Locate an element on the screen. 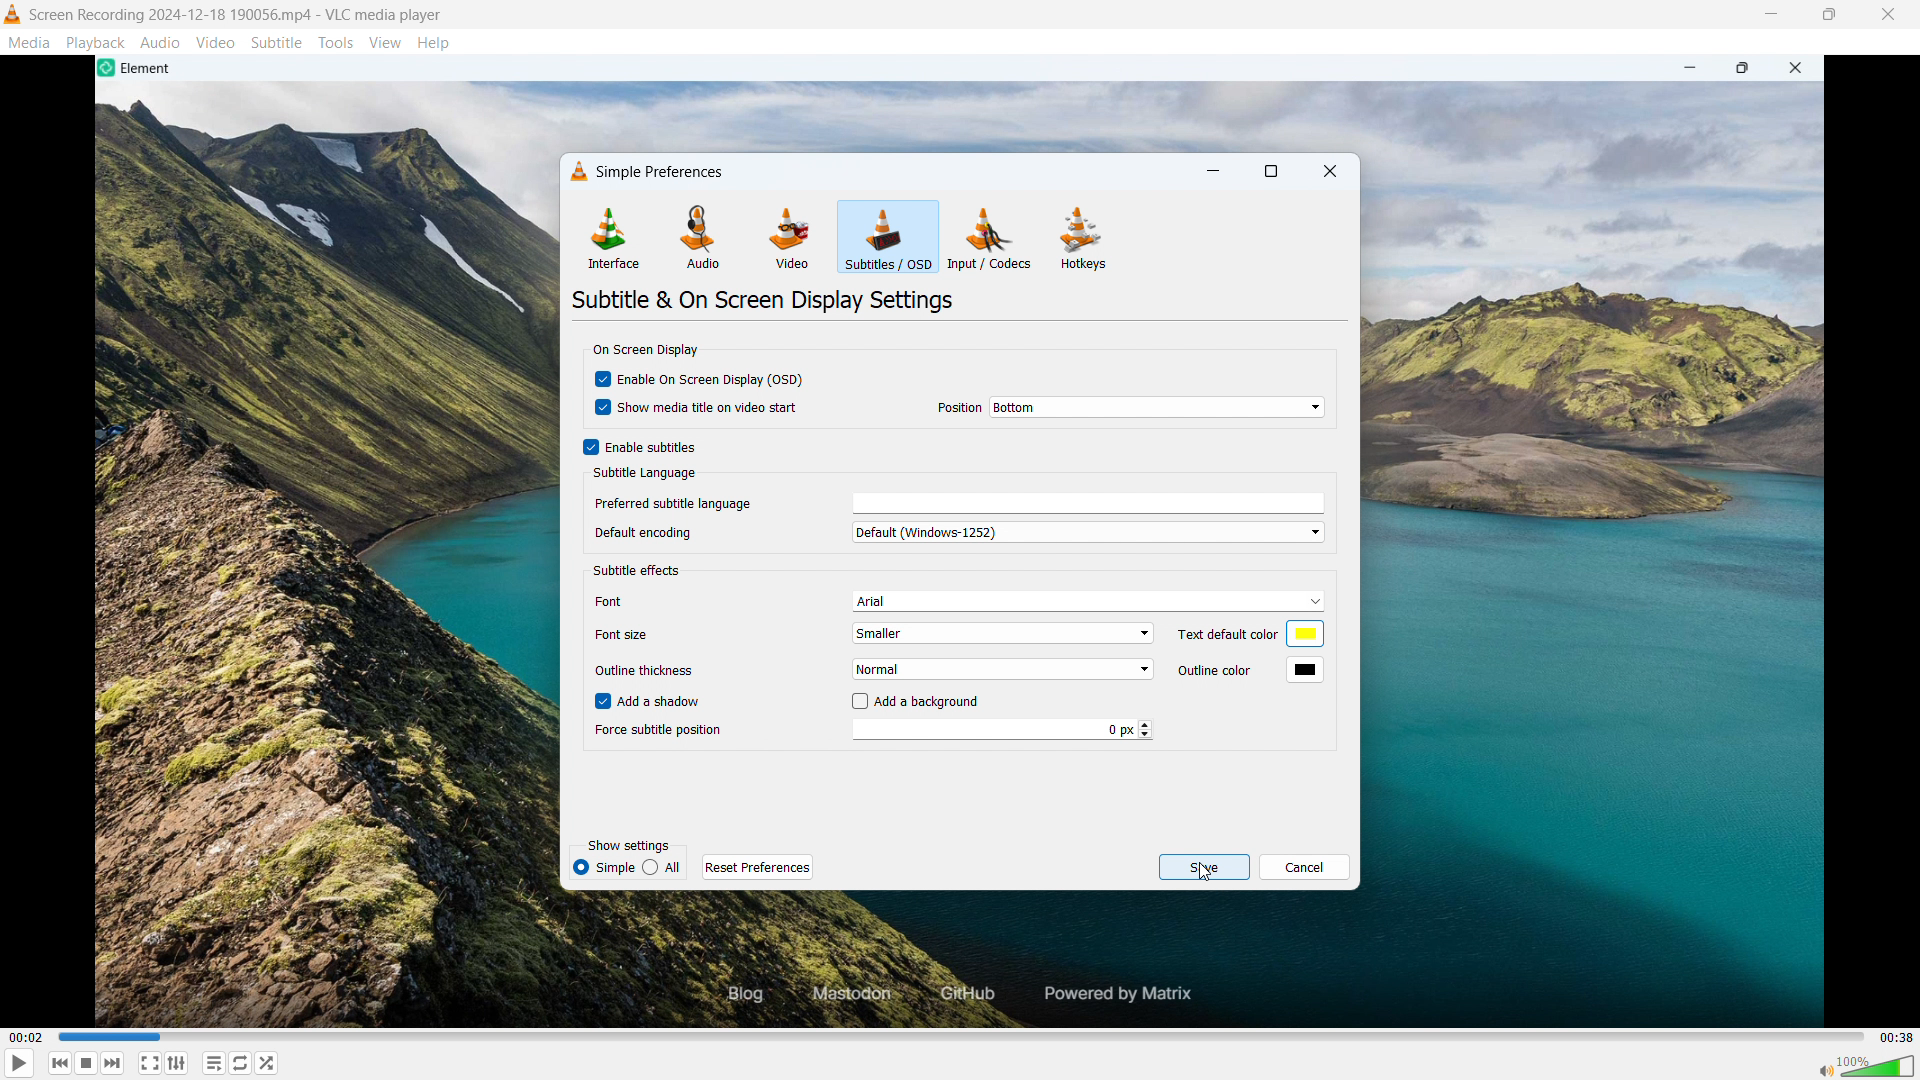 Image resolution: width=1920 pixels, height=1080 pixels. checkbox is located at coordinates (858, 701).